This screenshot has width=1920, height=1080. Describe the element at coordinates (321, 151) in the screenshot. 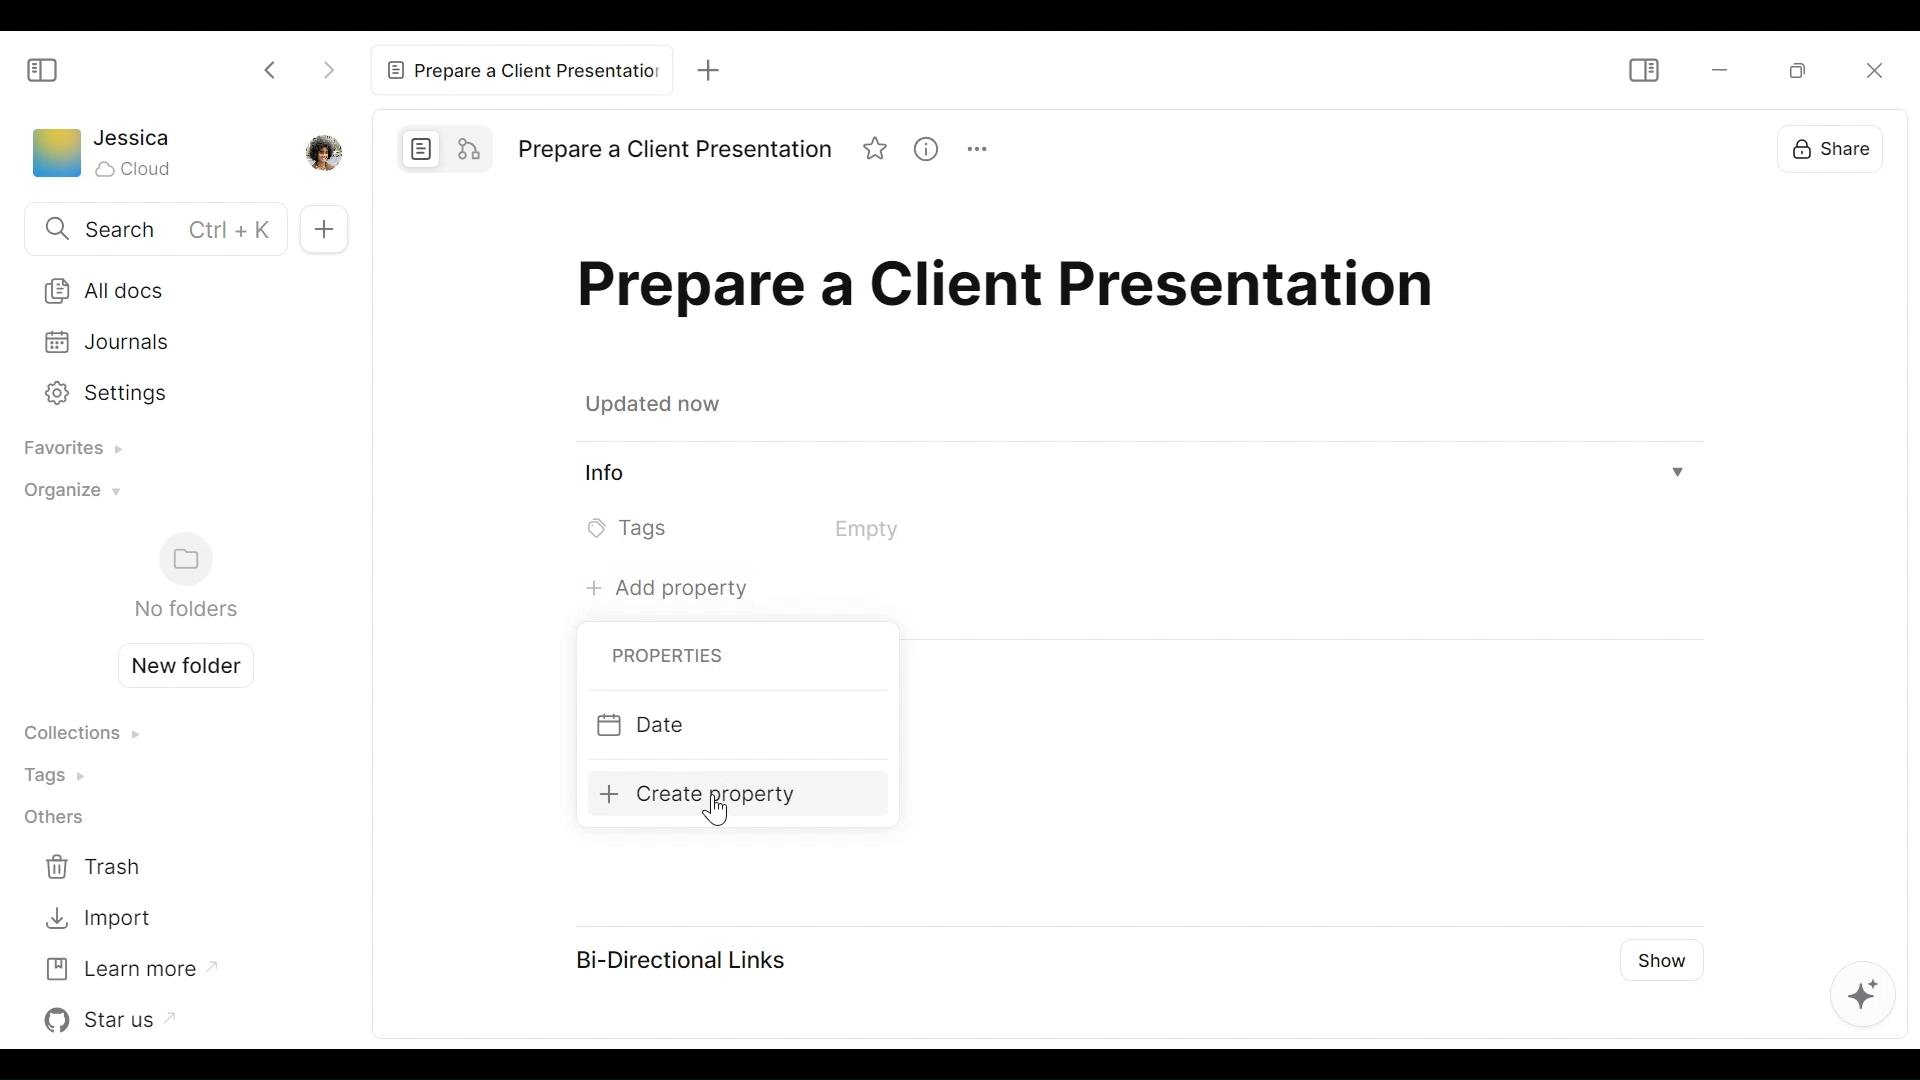

I see `Profile picture` at that location.